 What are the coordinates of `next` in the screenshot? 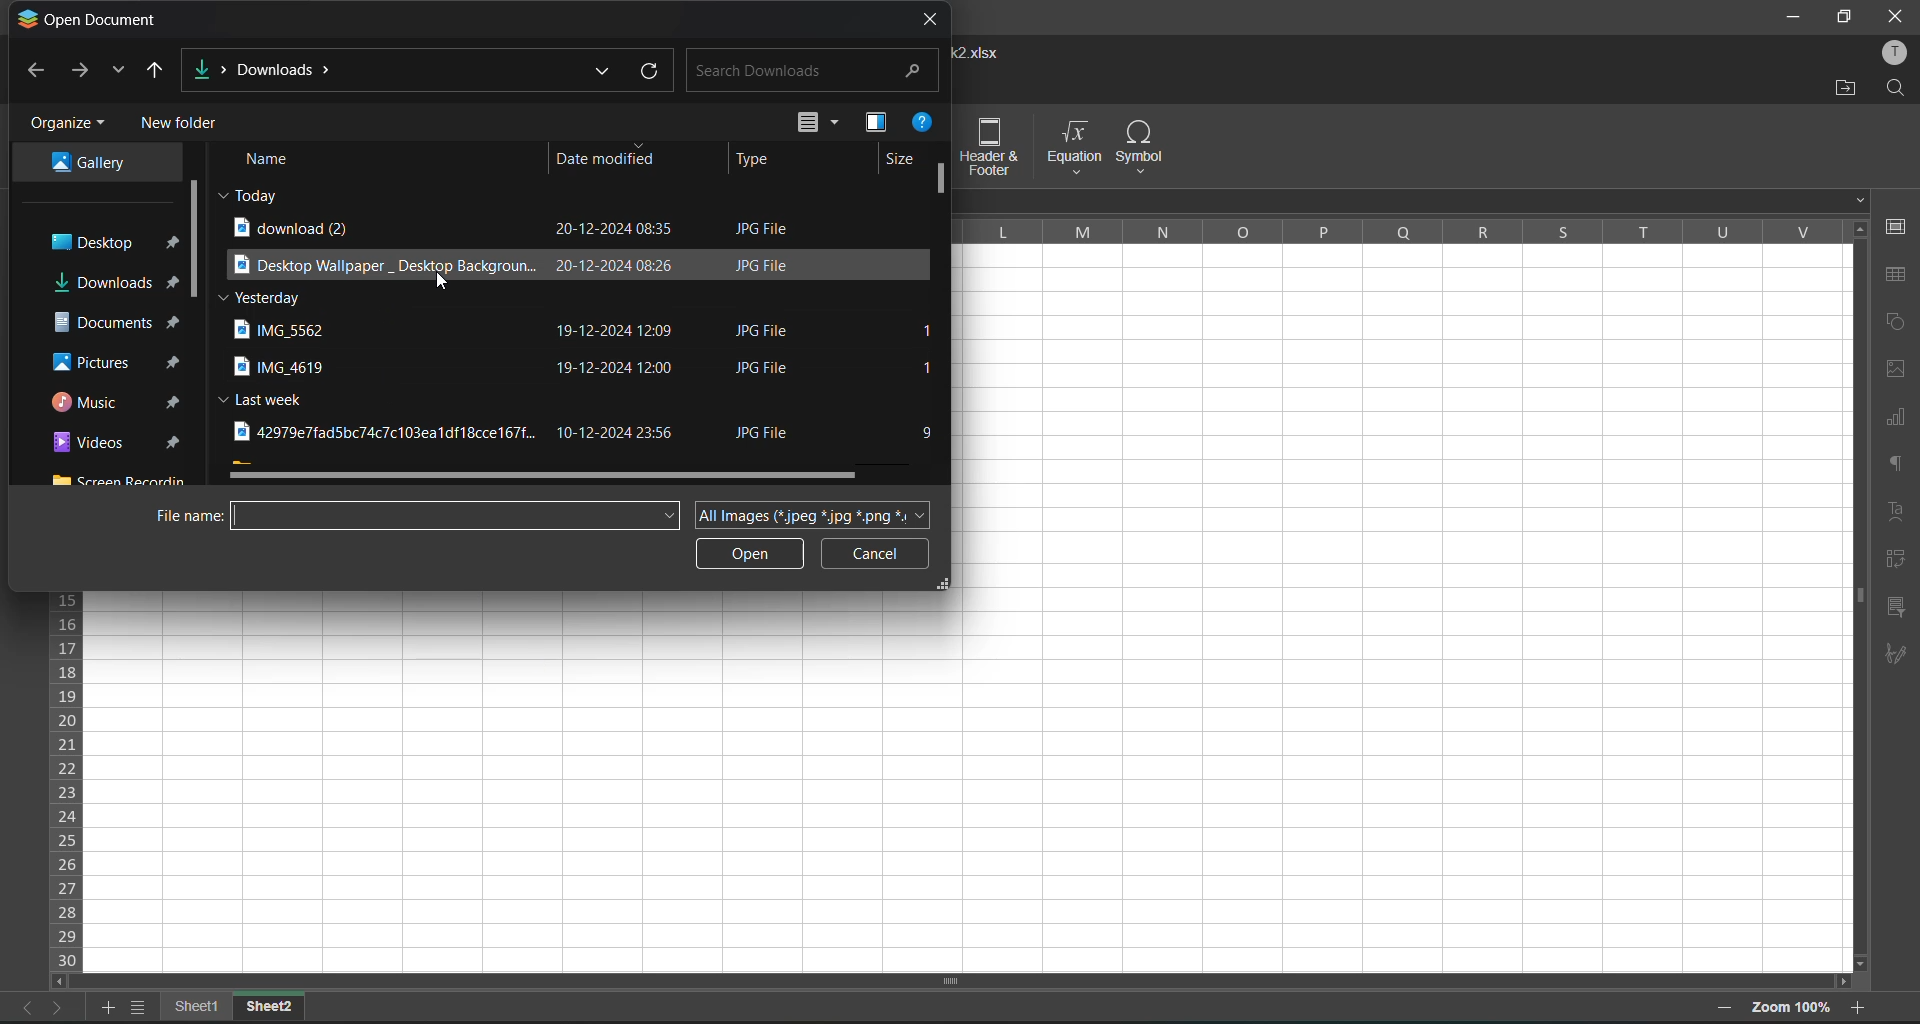 It's located at (61, 1006).